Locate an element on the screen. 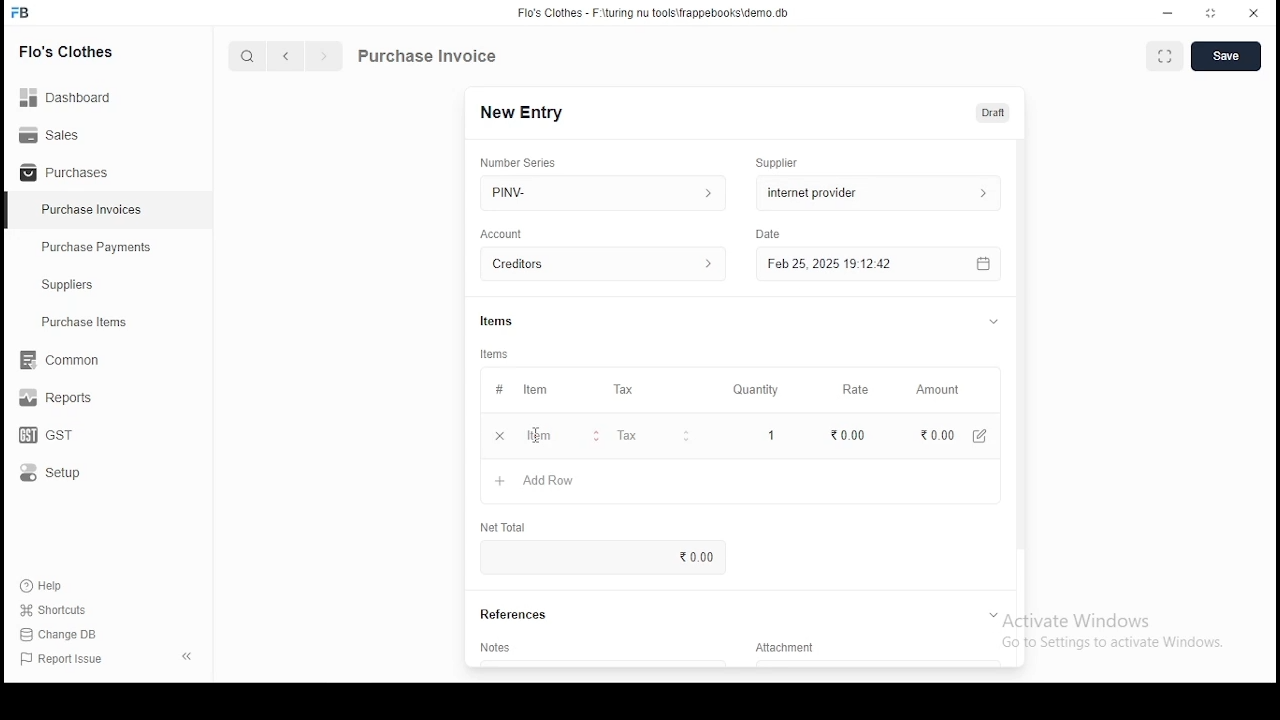  search is located at coordinates (250, 58).